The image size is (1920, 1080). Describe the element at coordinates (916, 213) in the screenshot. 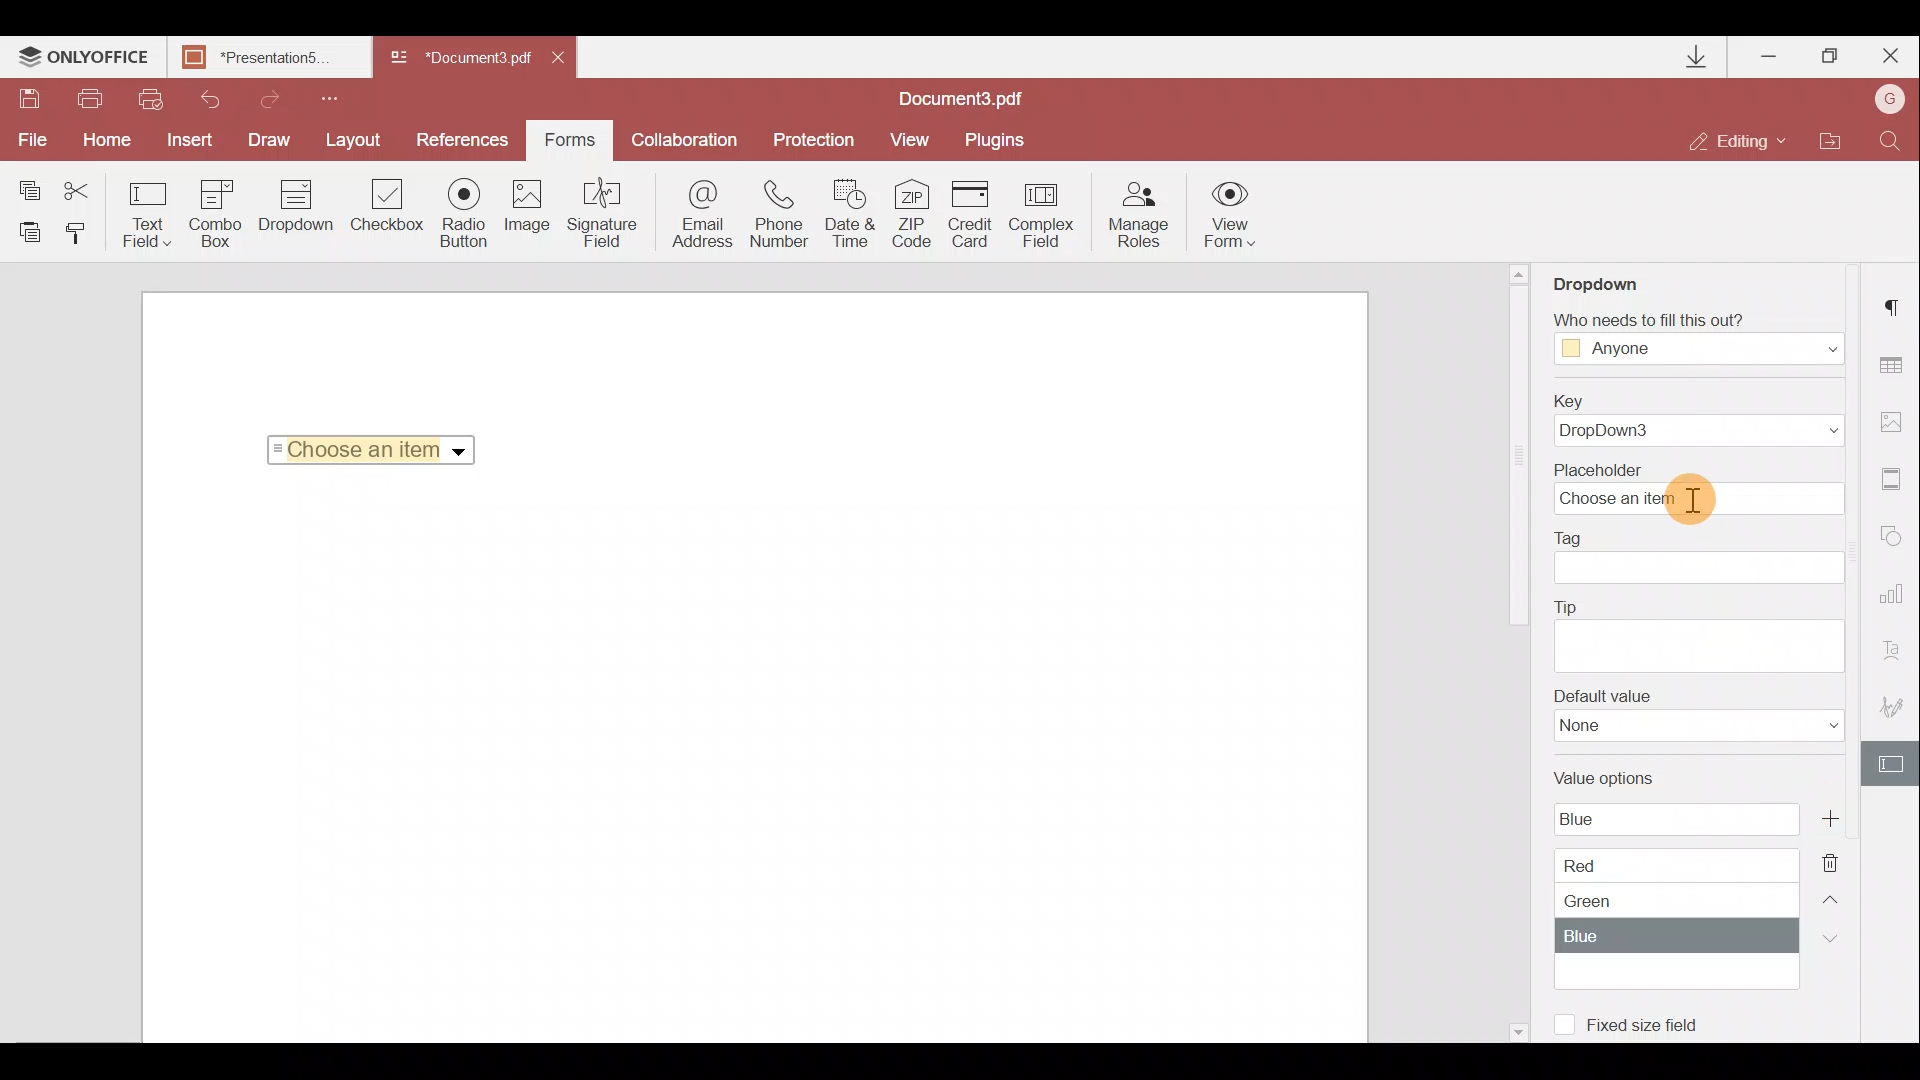

I see `ZIP code` at that location.